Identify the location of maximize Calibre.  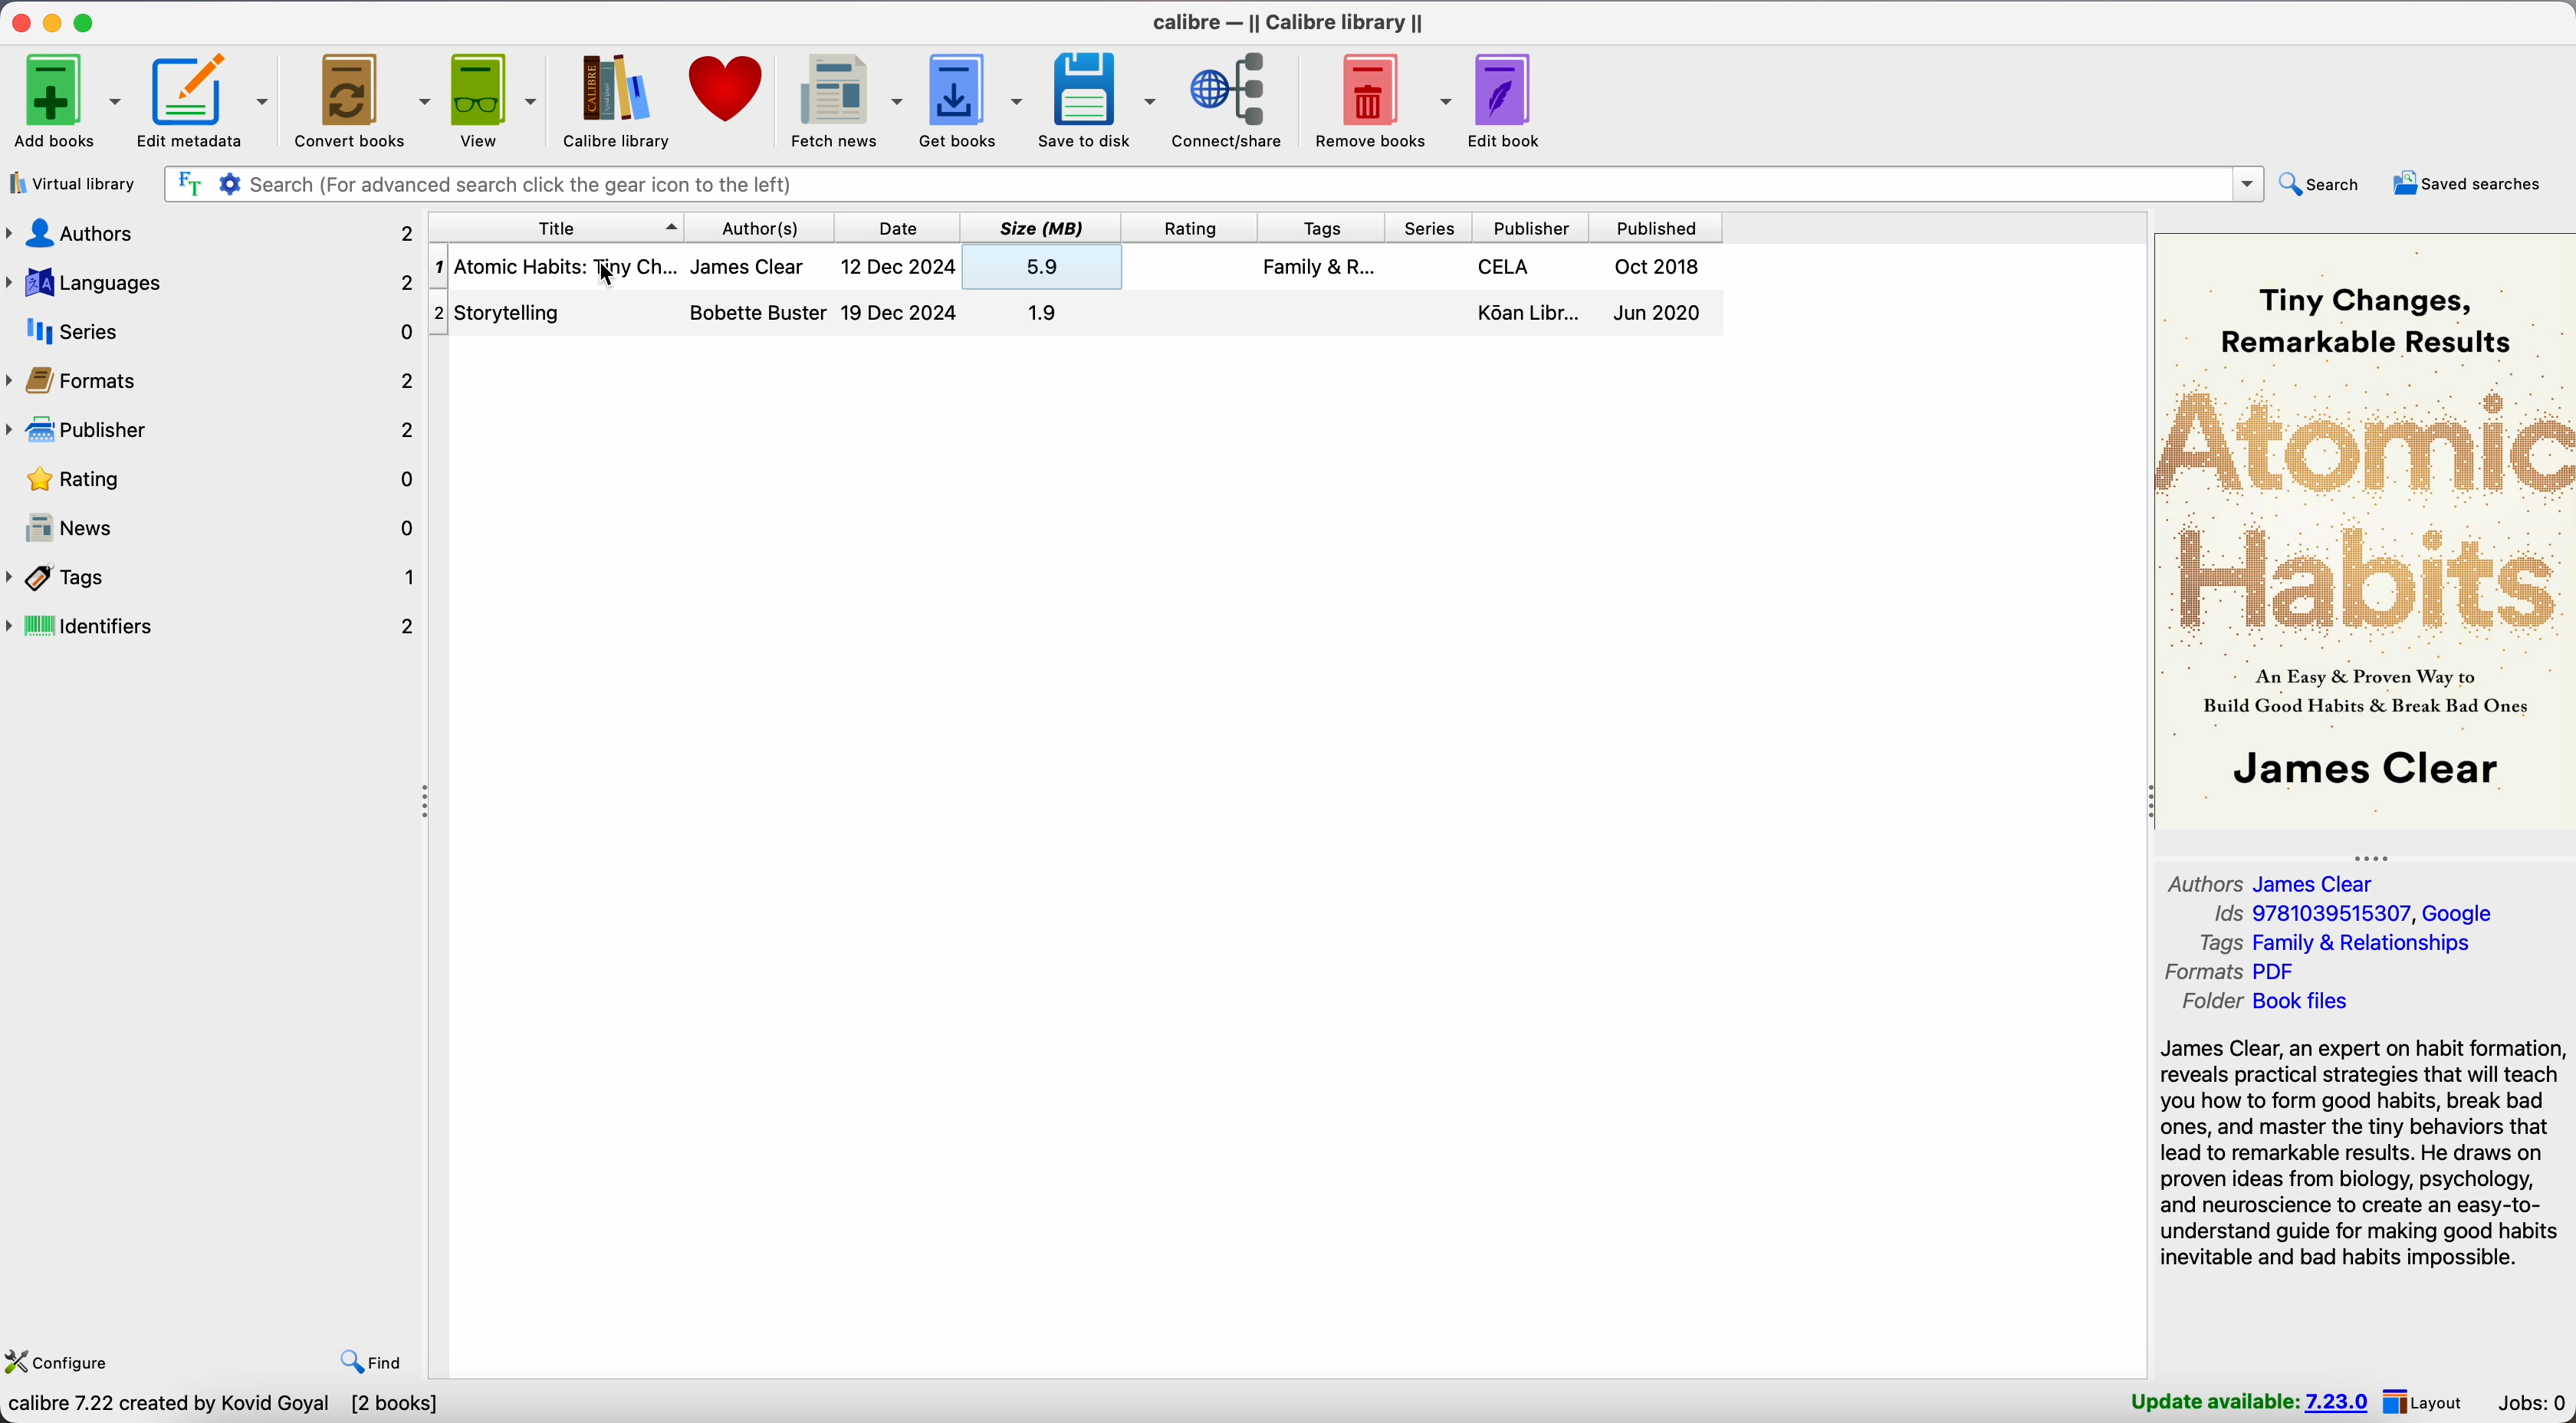
(85, 20).